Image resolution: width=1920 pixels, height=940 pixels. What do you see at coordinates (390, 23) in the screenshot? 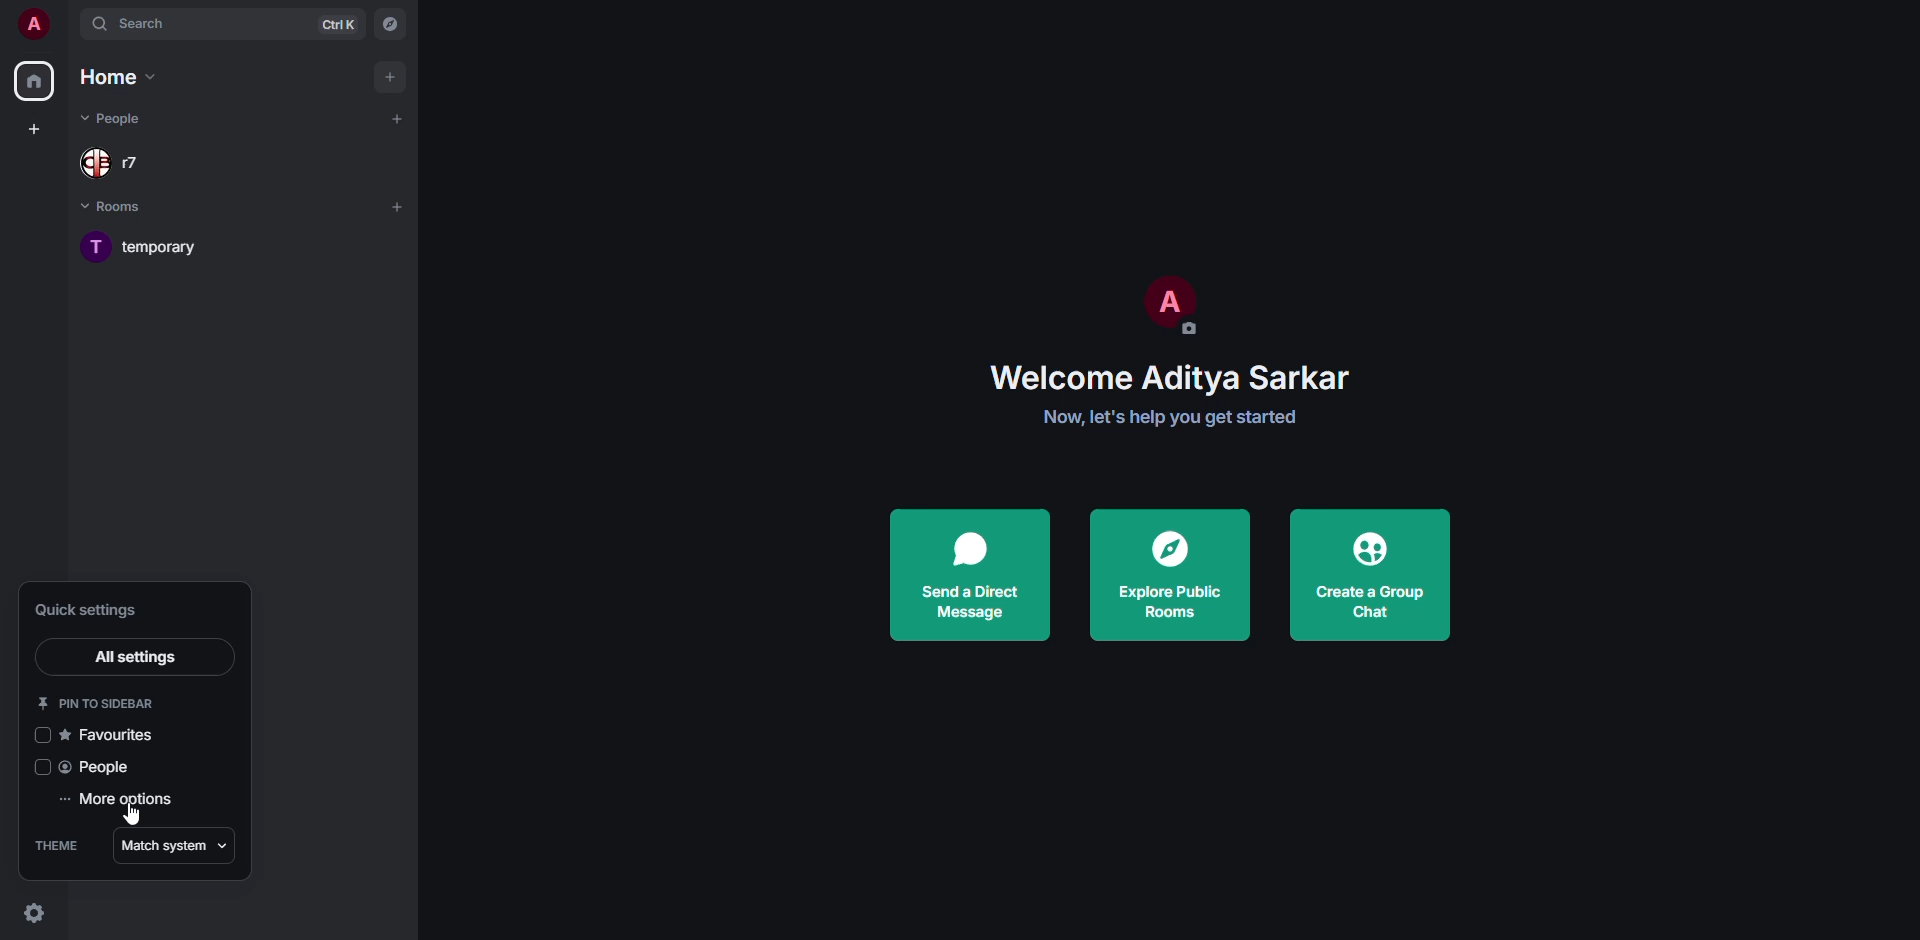
I see `navigator` at bounding box center [390, 23].